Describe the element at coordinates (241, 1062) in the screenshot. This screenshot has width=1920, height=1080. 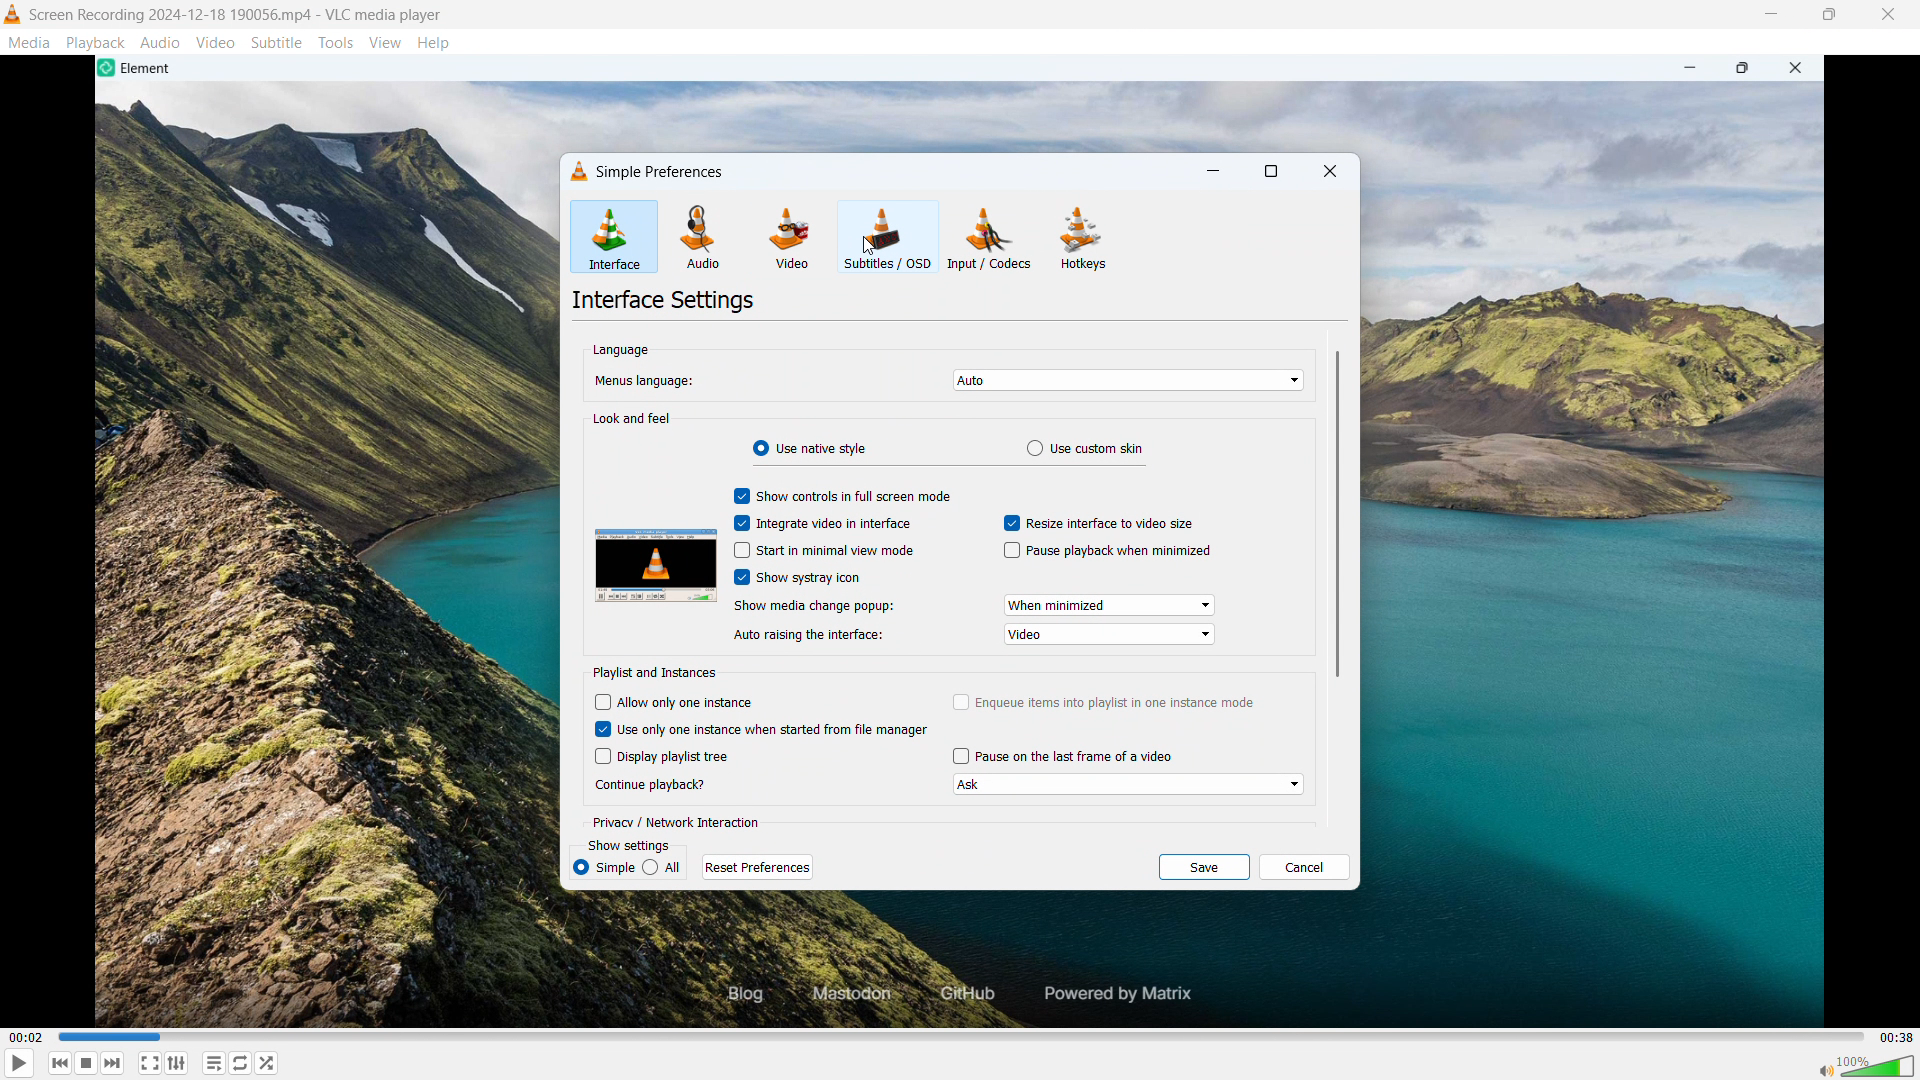
I see `Toggle between loop all, loop one & no loop ` at that location.